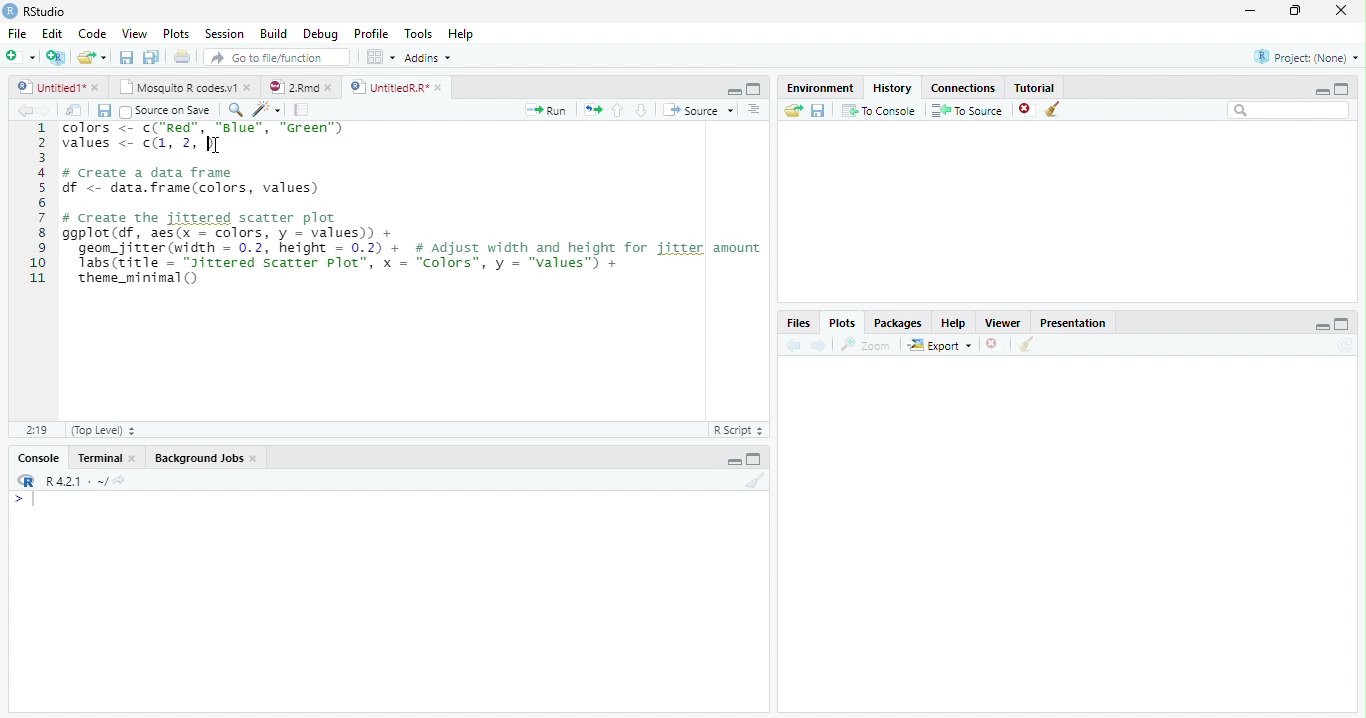 This screenshot has height=718, width=1366. What do you see at coordinates (941, 344) in the screenshot?
I see `Export` at bounding box center [941, 344].